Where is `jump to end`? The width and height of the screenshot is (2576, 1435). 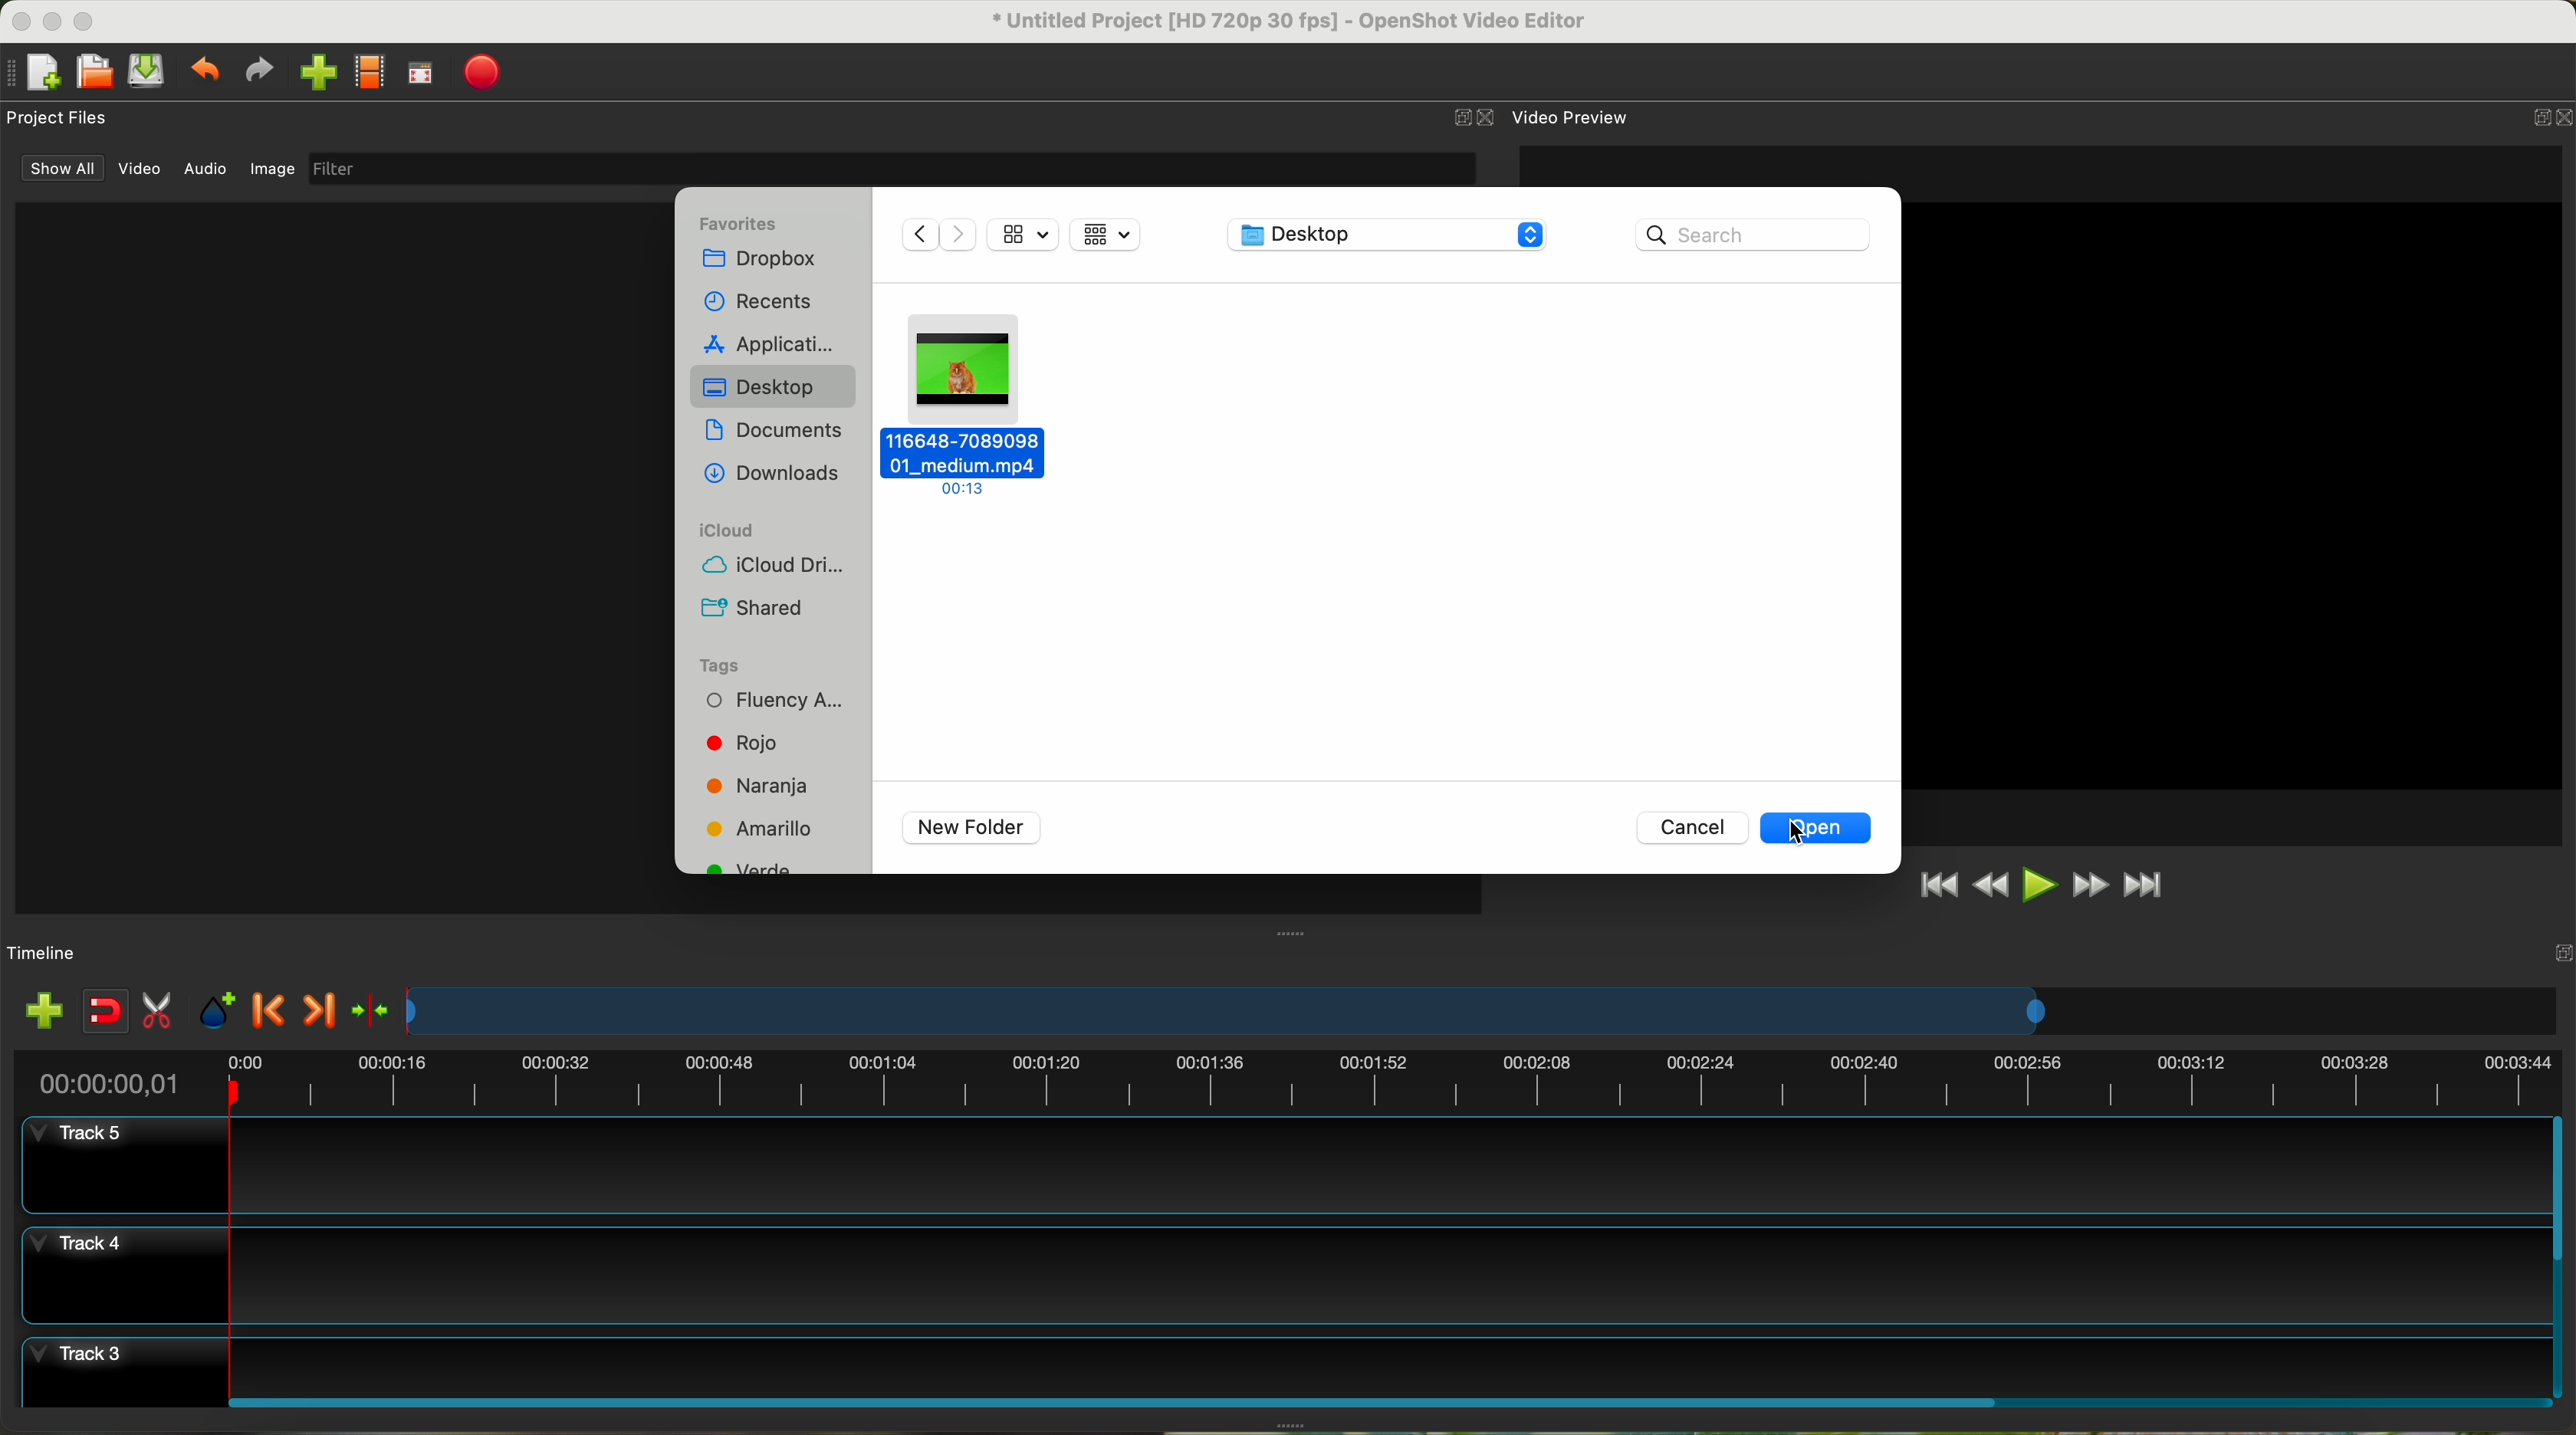 jump to end is located at coordinates (2146, 887).